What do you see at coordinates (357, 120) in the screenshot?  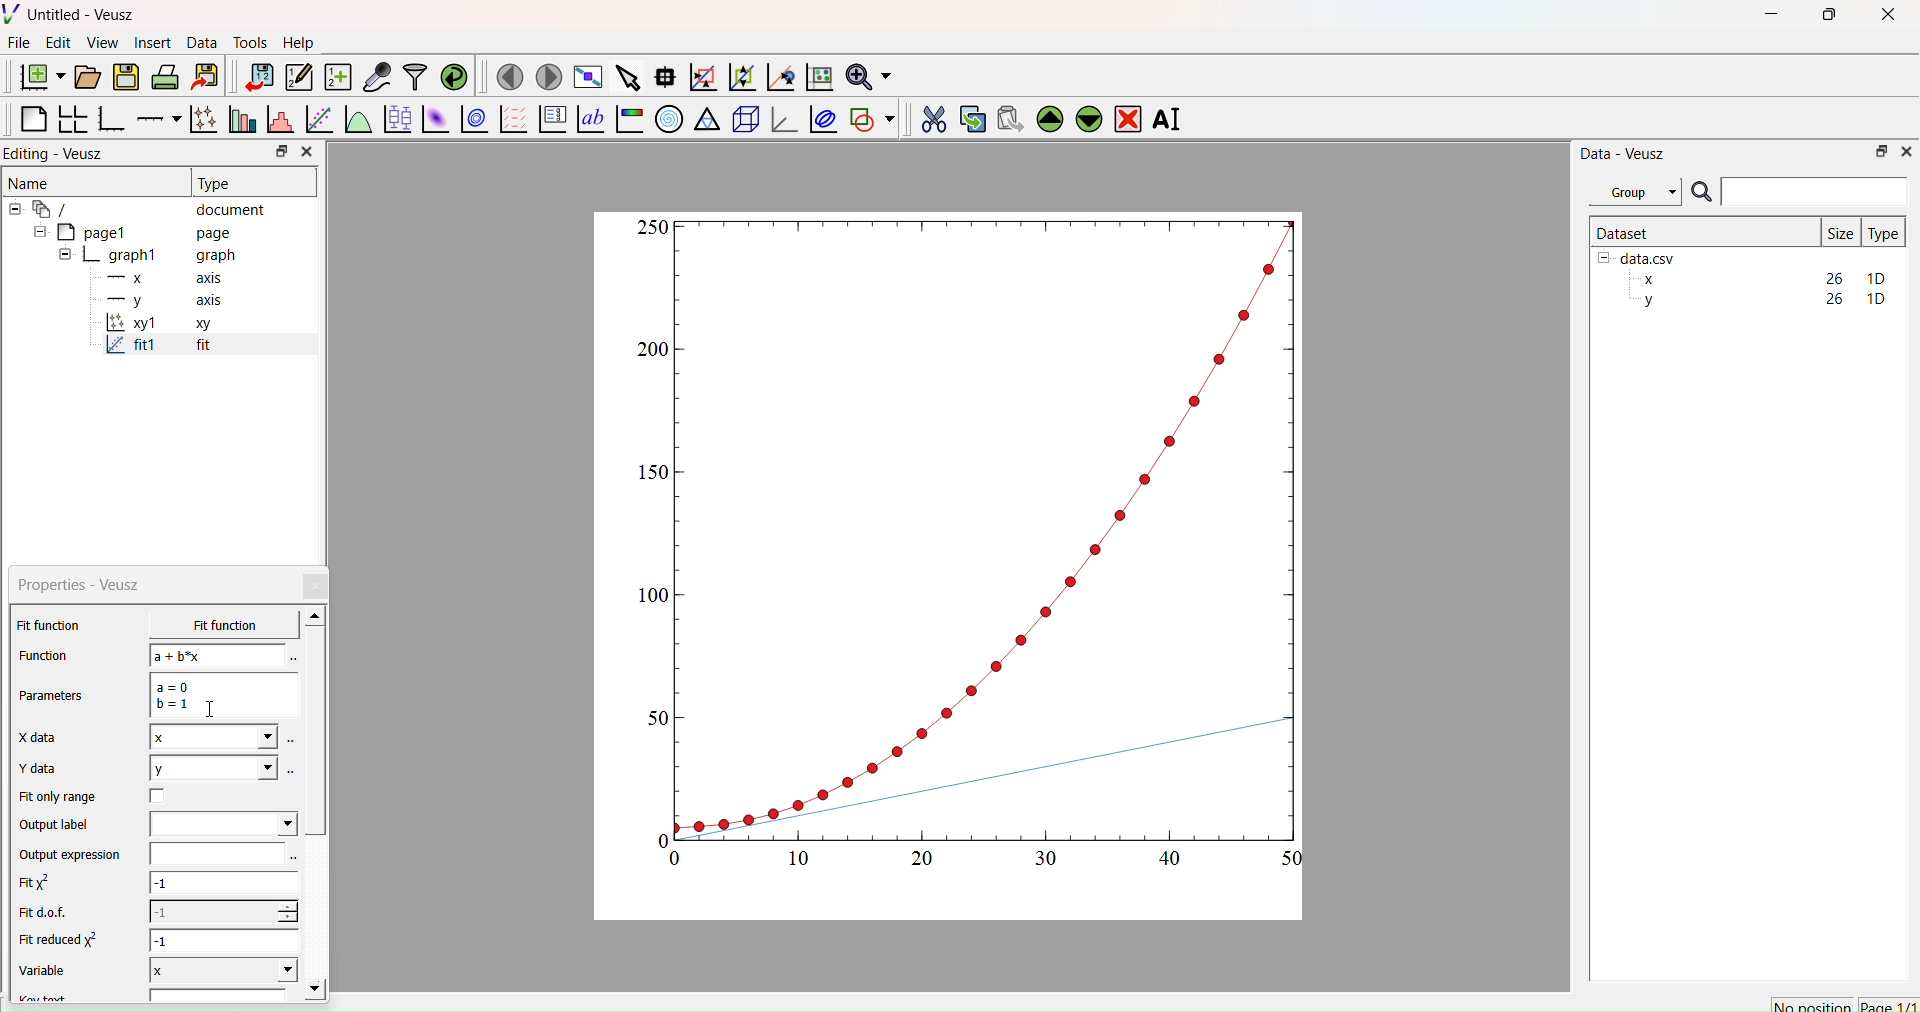 I see `Plot a function` at bounding box center [357, 120].